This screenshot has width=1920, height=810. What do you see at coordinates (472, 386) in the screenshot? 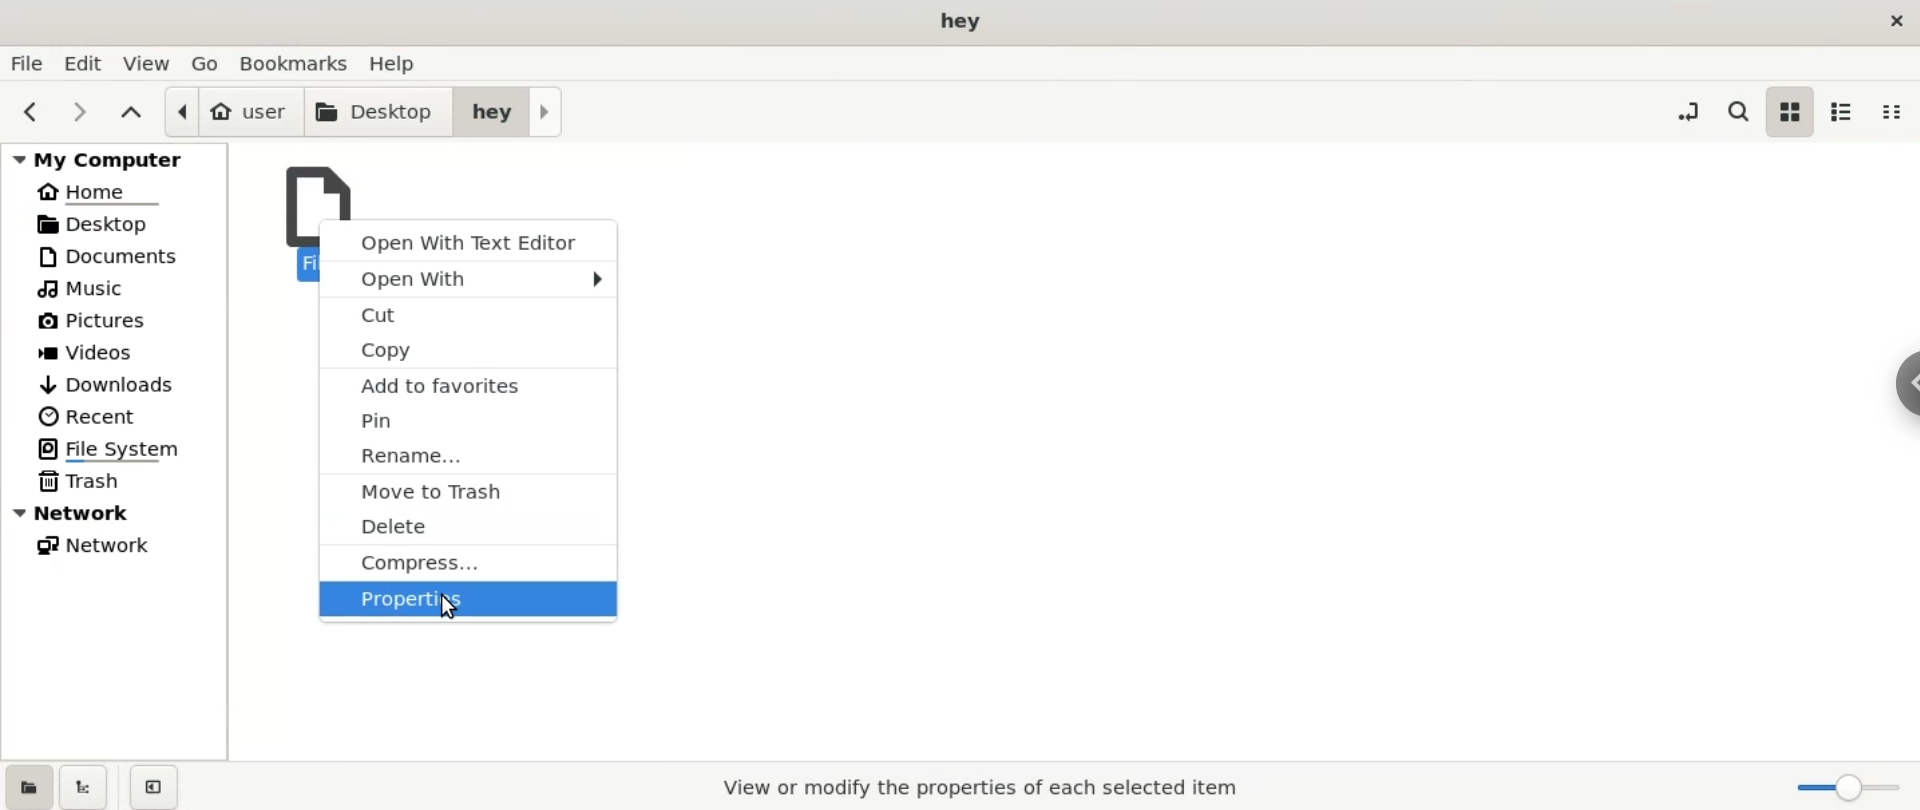
I see `add to favourites` at bounding box center [472, 386].